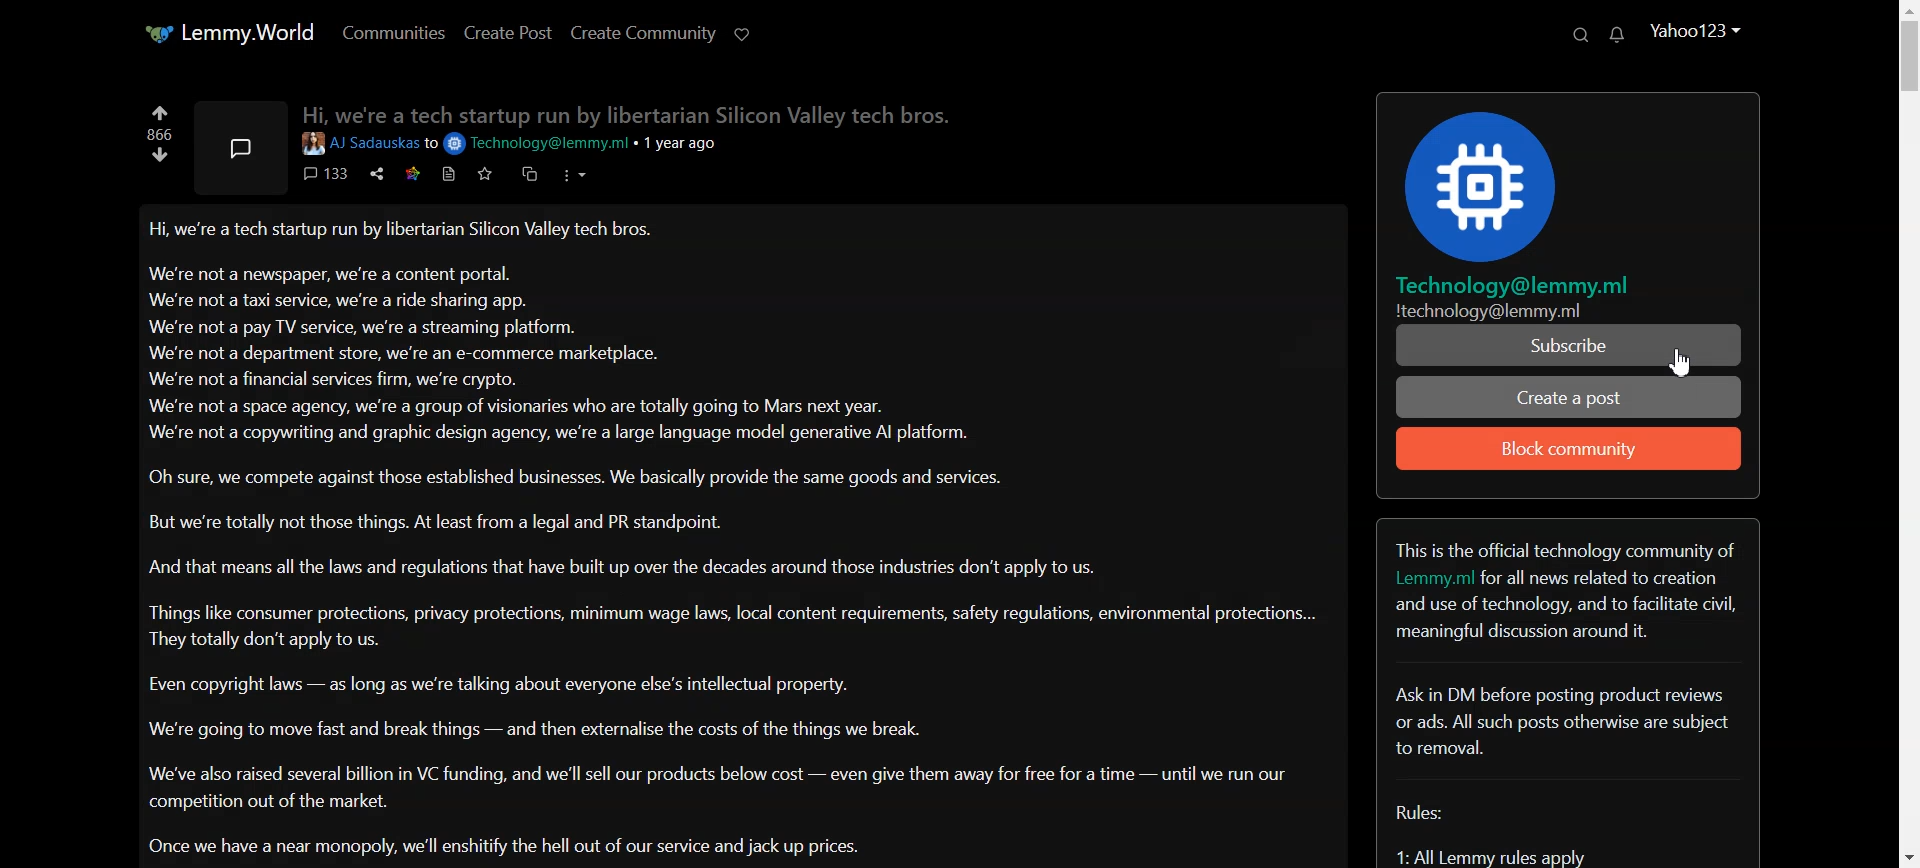 The height and width of the screenshot is (868, 1920). Describe the element at coordinates (447, 144) in the screenshot. I see `to` at that location.